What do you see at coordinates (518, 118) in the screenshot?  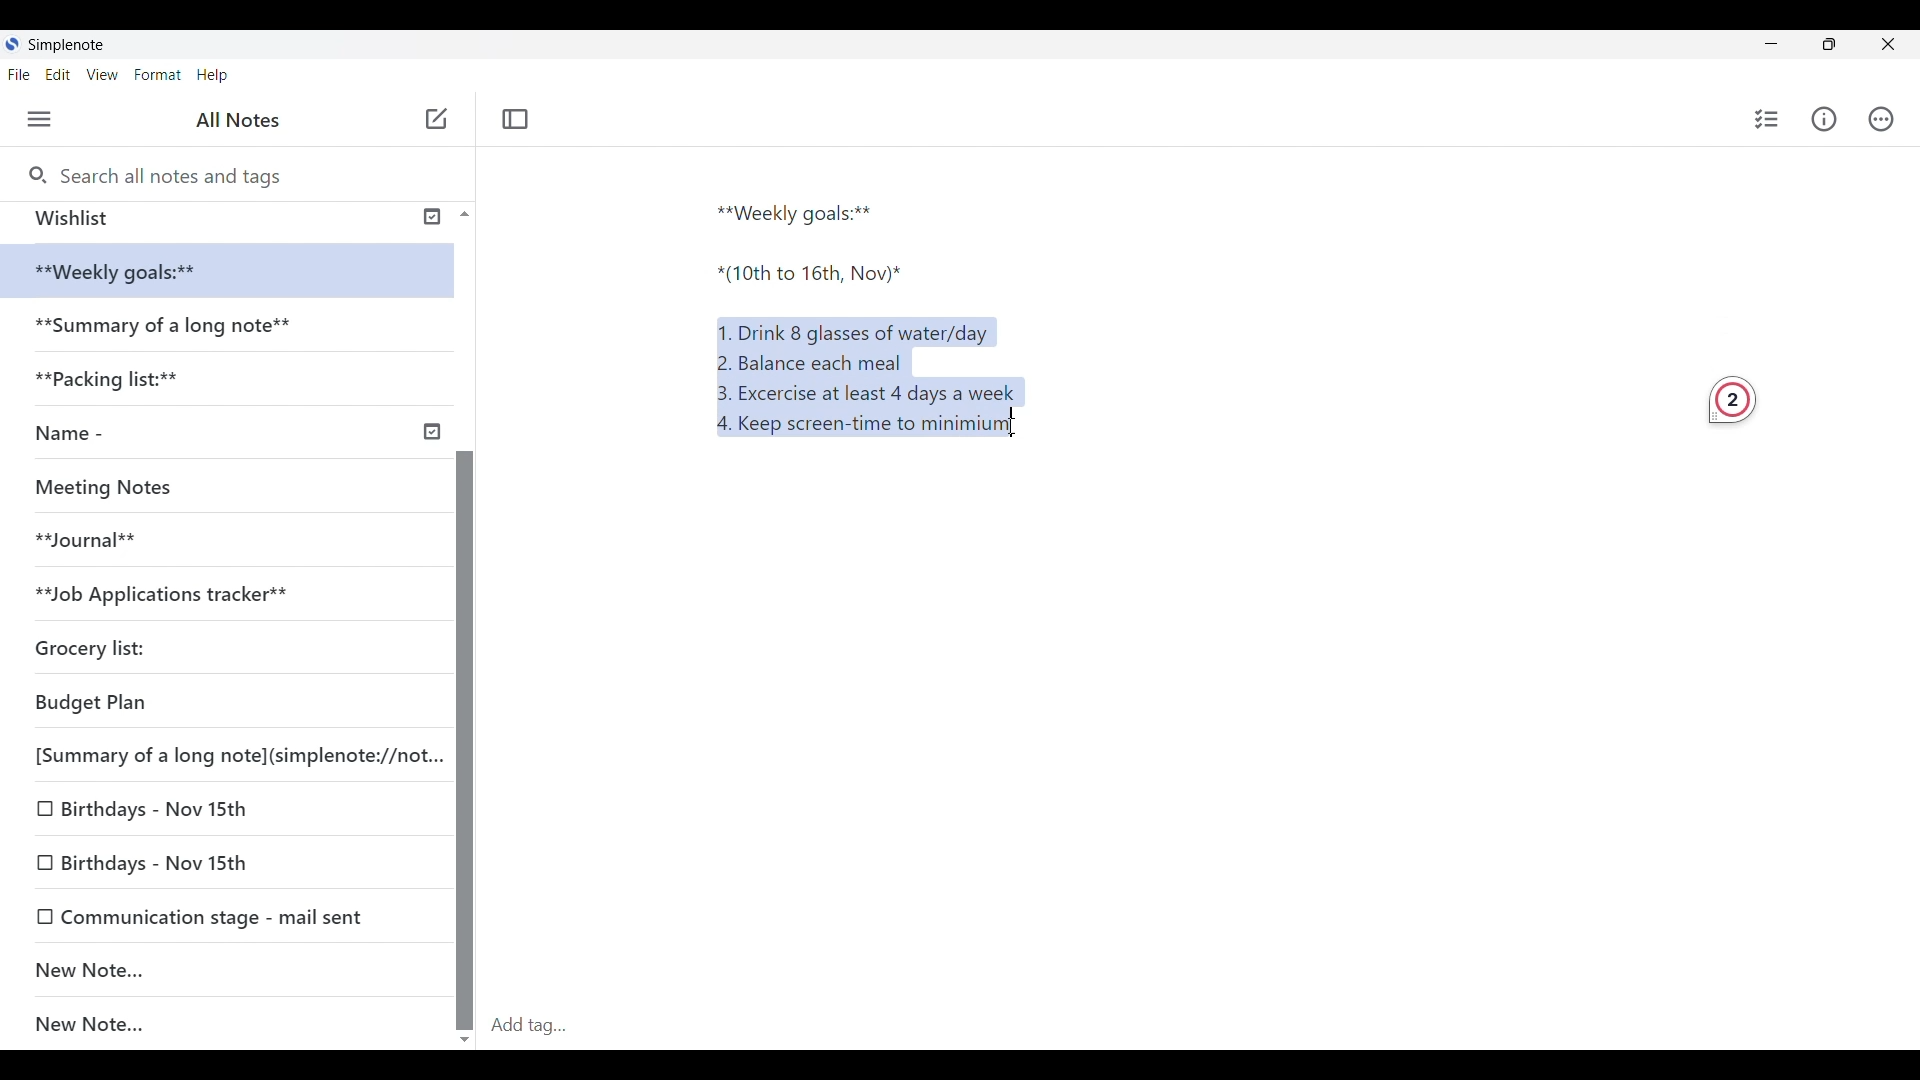 I see `Toggle focus mode` at bounding box center [518, 118].